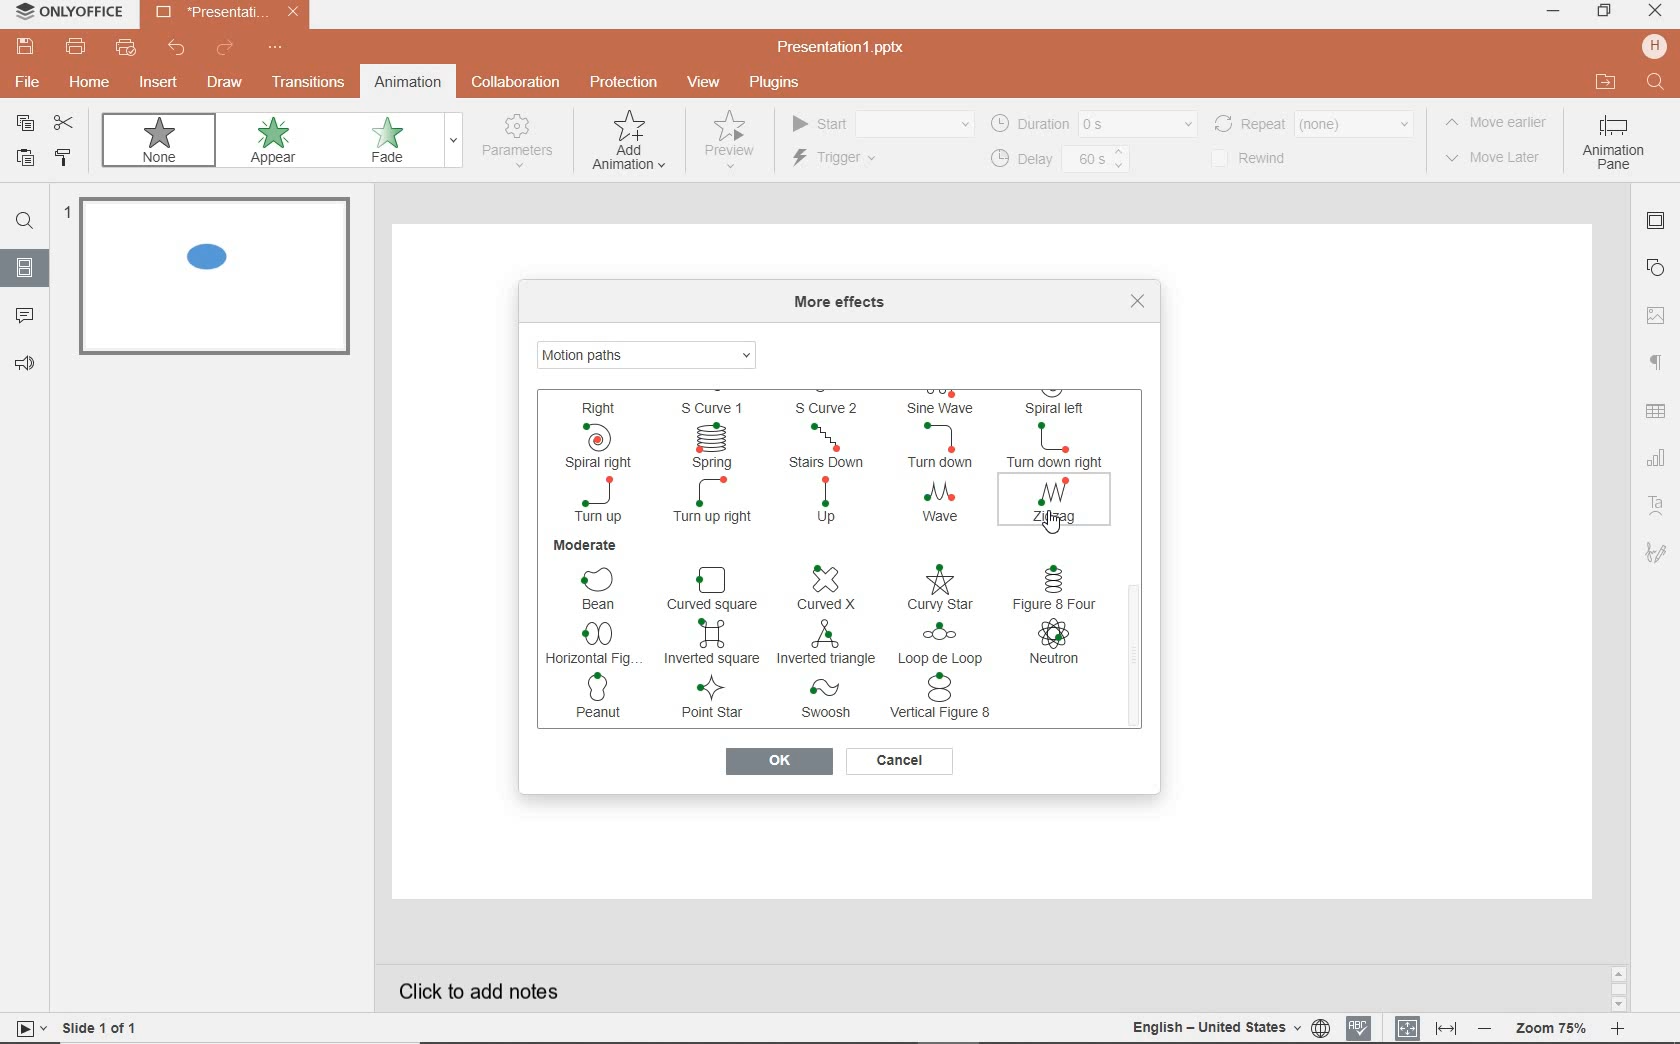 This screenshot has height=1044, width=1680. Describe the element at coordinates (833, 447) in the screenshot. I see `stairs down` at that location.